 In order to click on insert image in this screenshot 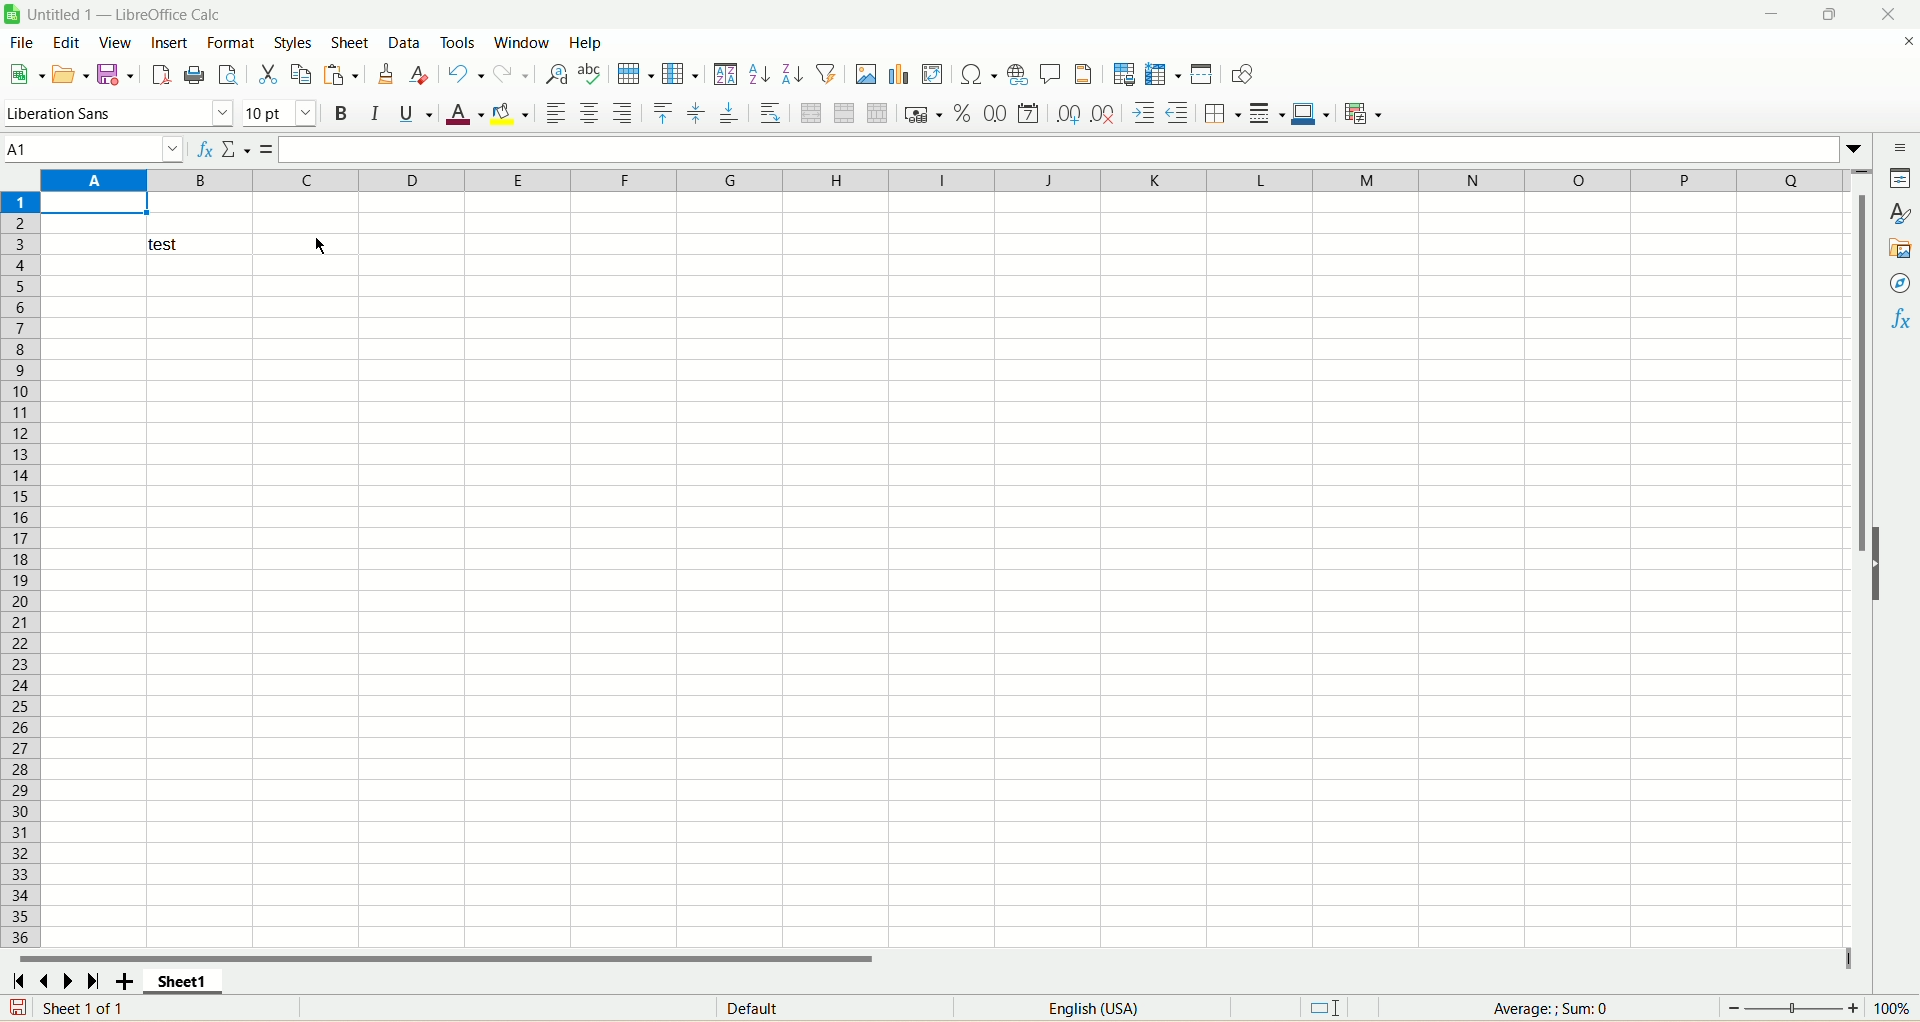, I will do `click(866, 74)`.